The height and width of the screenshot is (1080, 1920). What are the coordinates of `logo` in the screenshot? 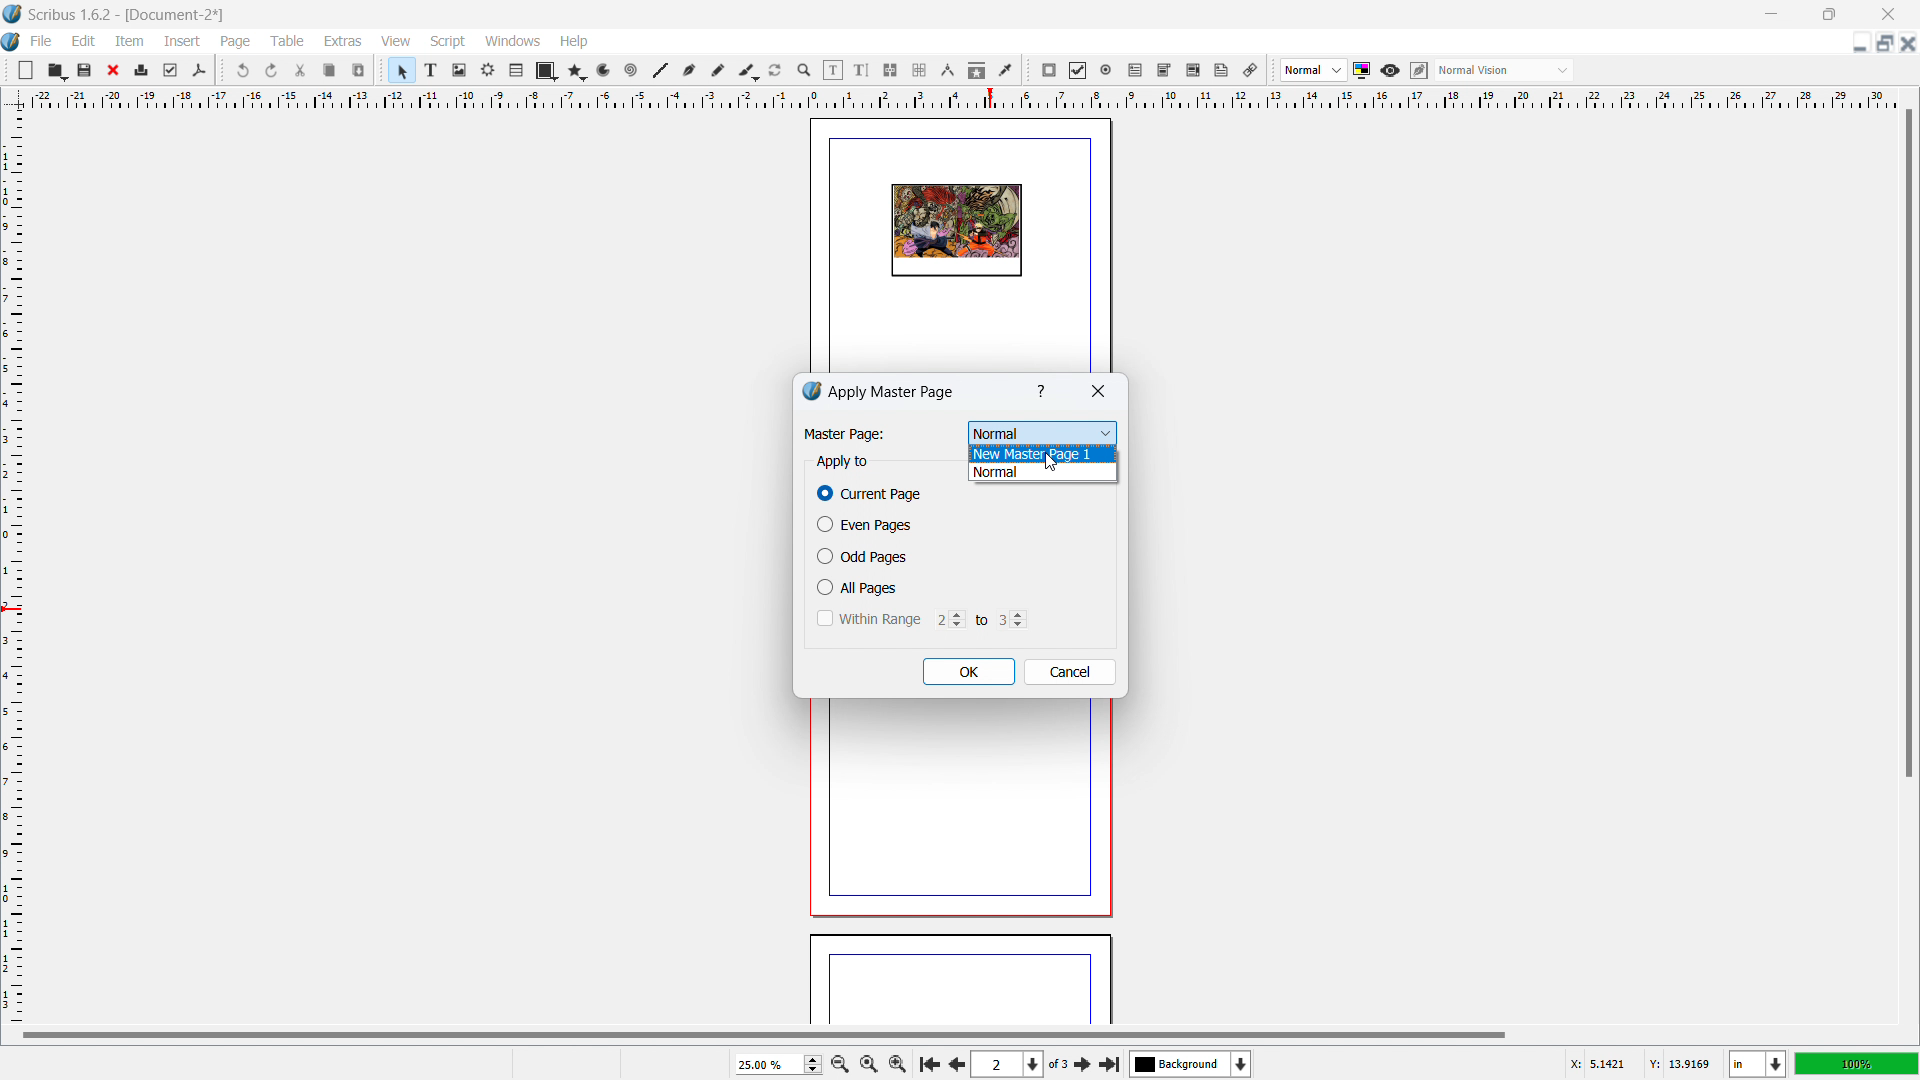 It's located at (811, 391).